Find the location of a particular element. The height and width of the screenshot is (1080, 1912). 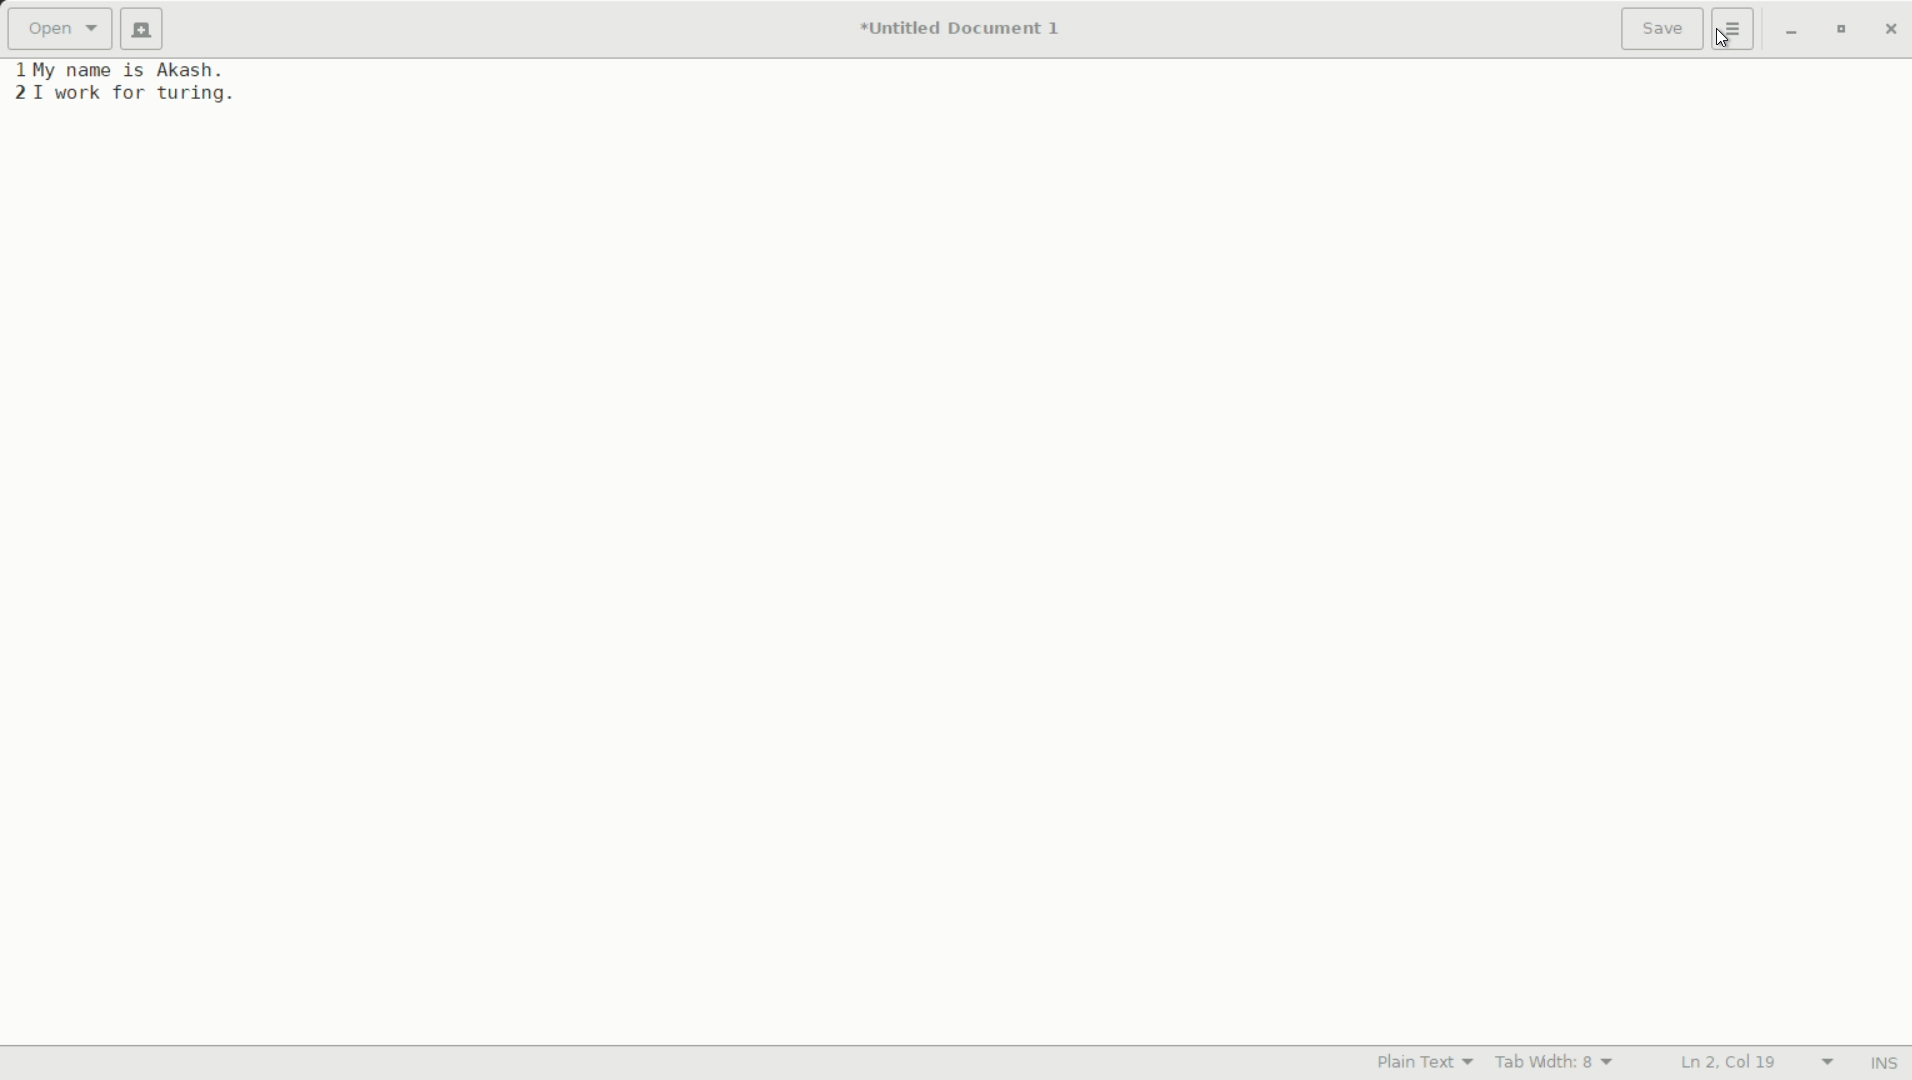

close app is located at coordinates (1889, 31).